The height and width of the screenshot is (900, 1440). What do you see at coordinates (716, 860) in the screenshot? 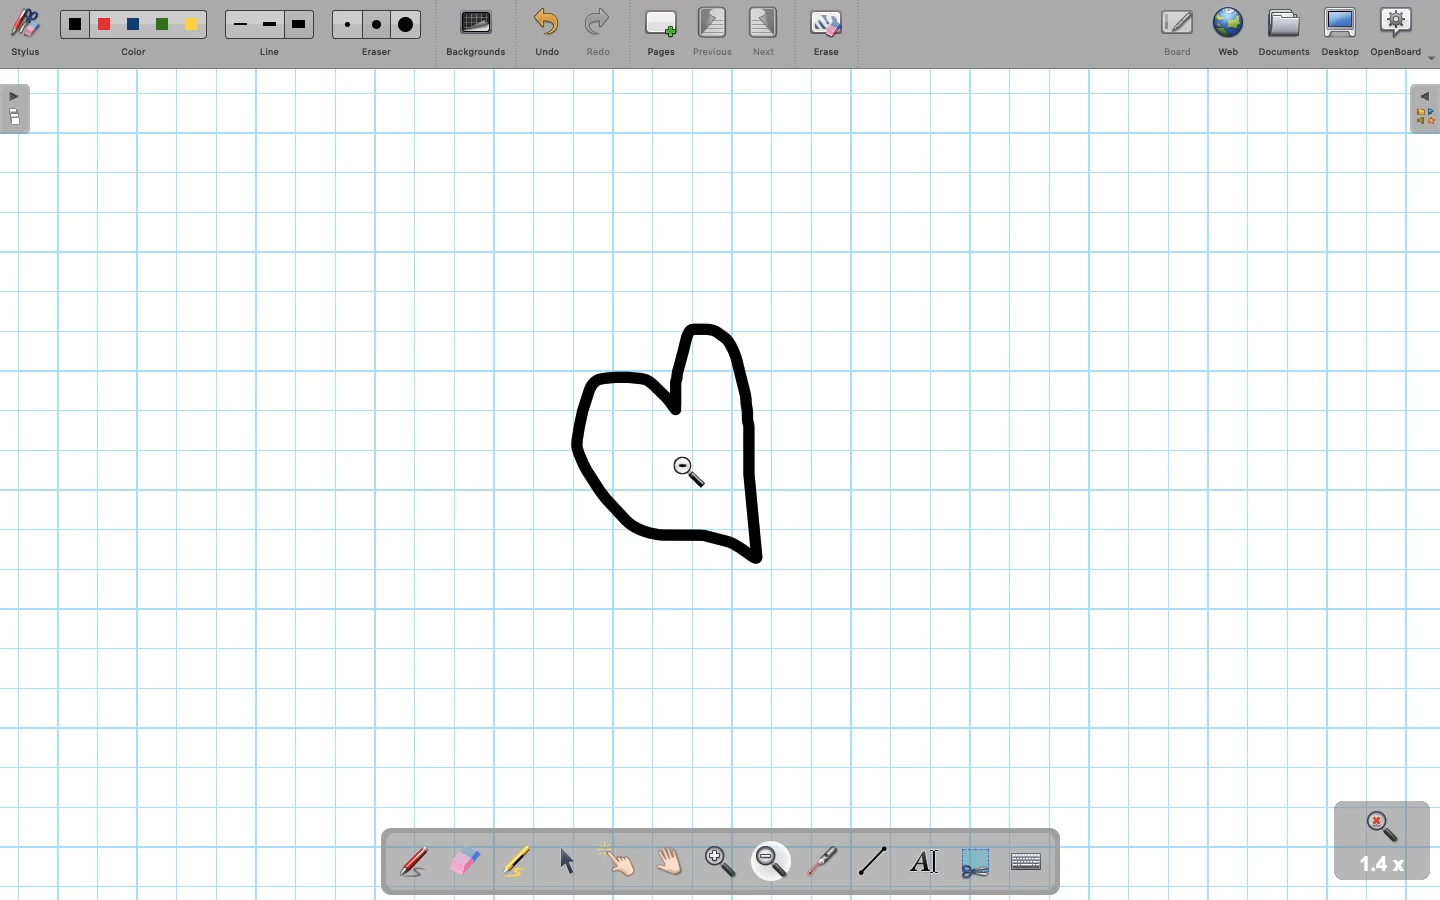
I see `Zoom in` at bounding box center [716, 860].